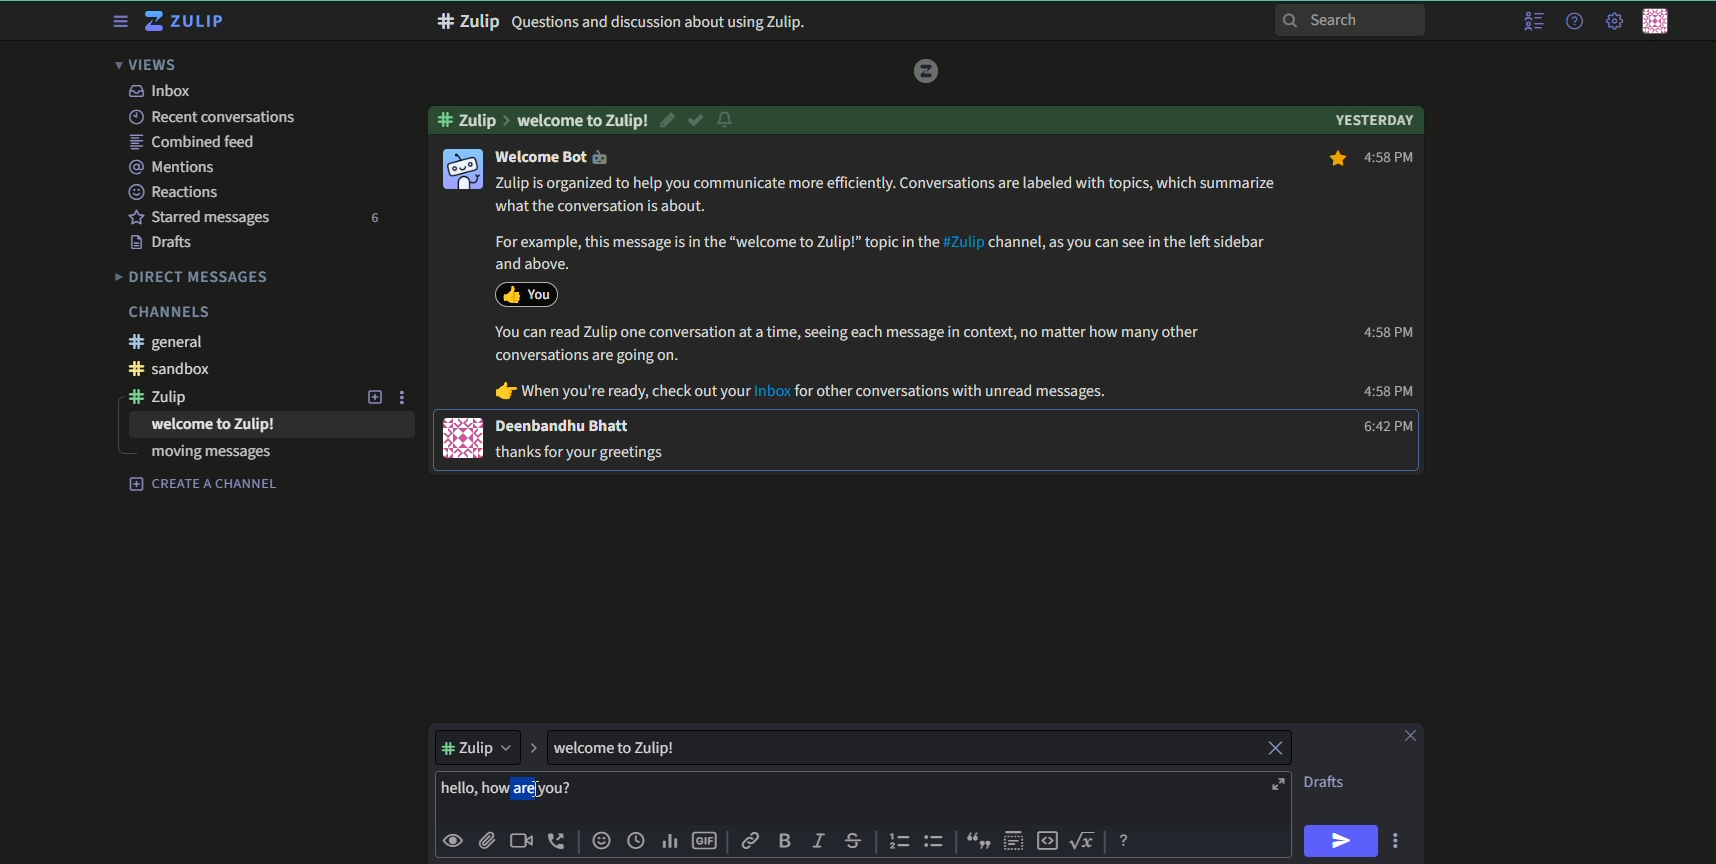 The height and width of the screenshot is (864, 1716). Describe the element at coordinates (638, 842) in the screenshot. I see `time` at that location.